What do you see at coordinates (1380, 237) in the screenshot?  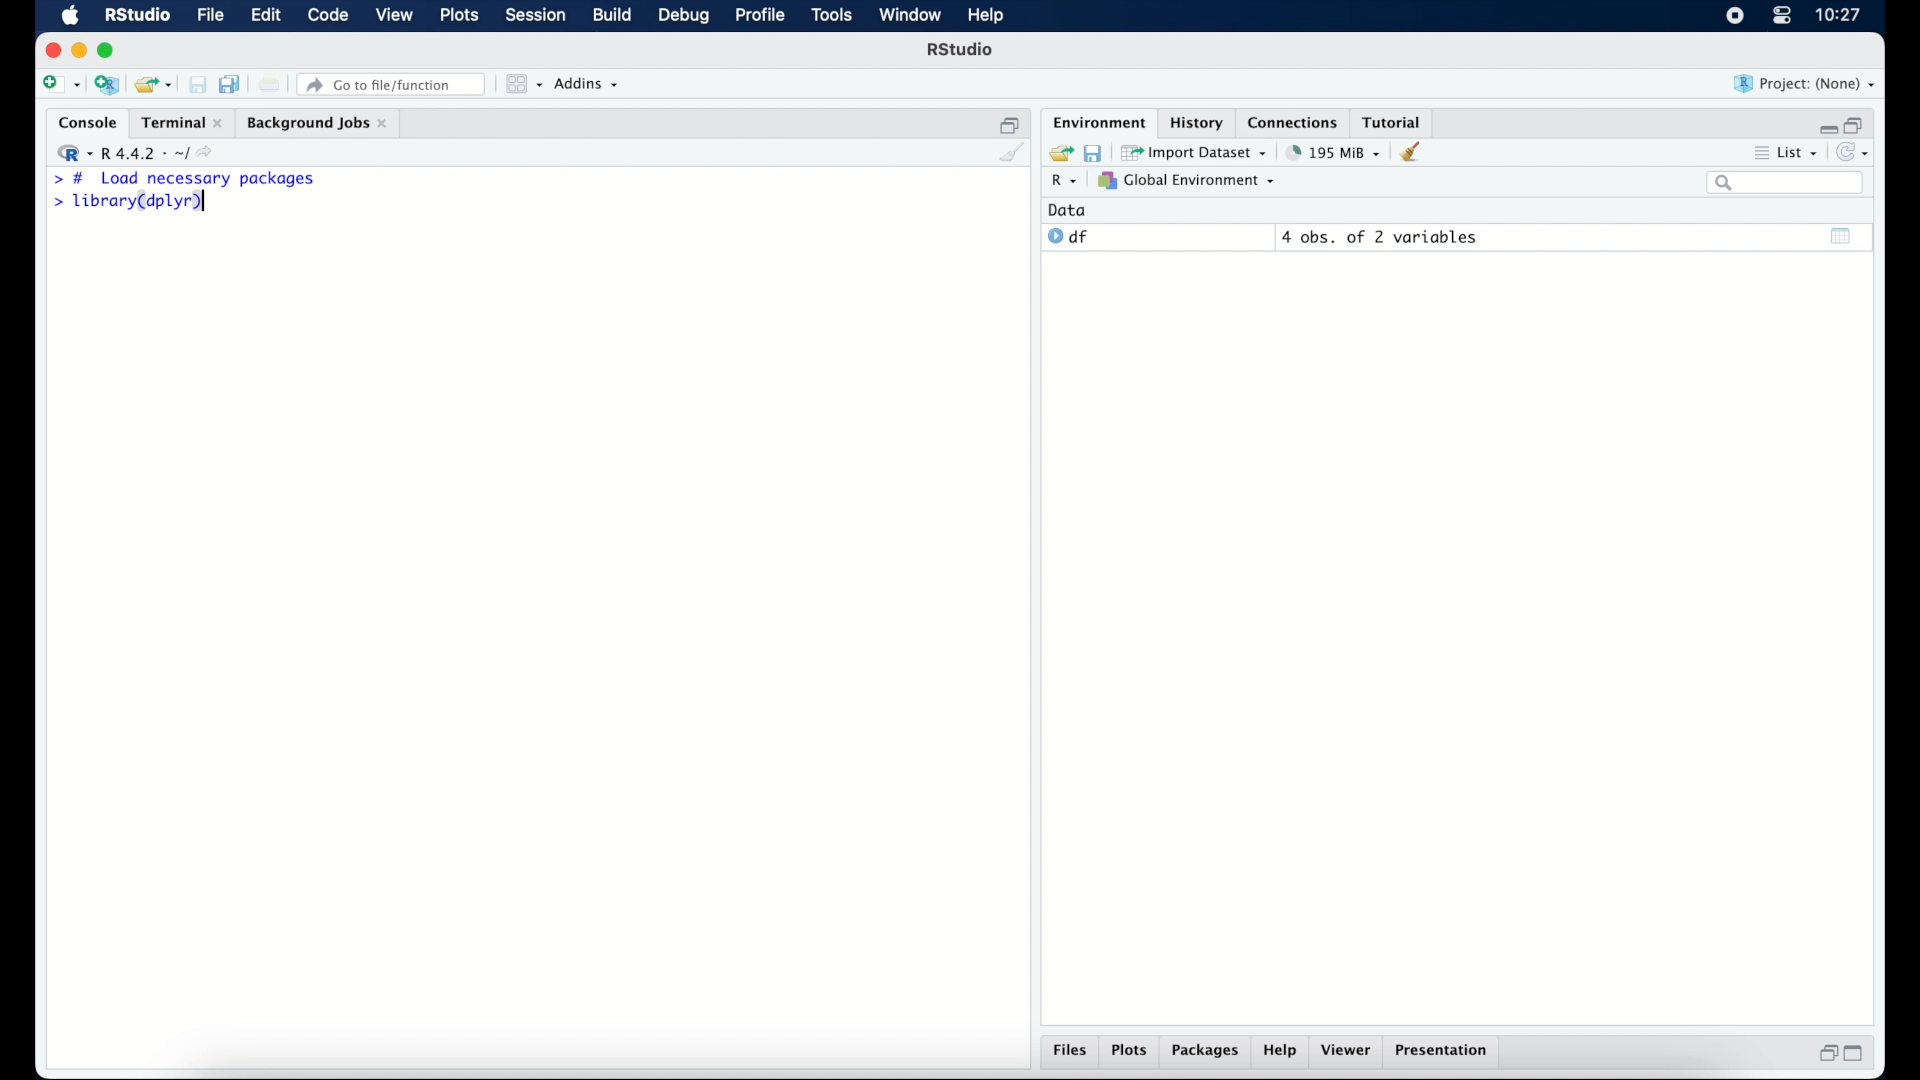 I see `4 obs, of 2 variables` at bounding box center [1380, 237].